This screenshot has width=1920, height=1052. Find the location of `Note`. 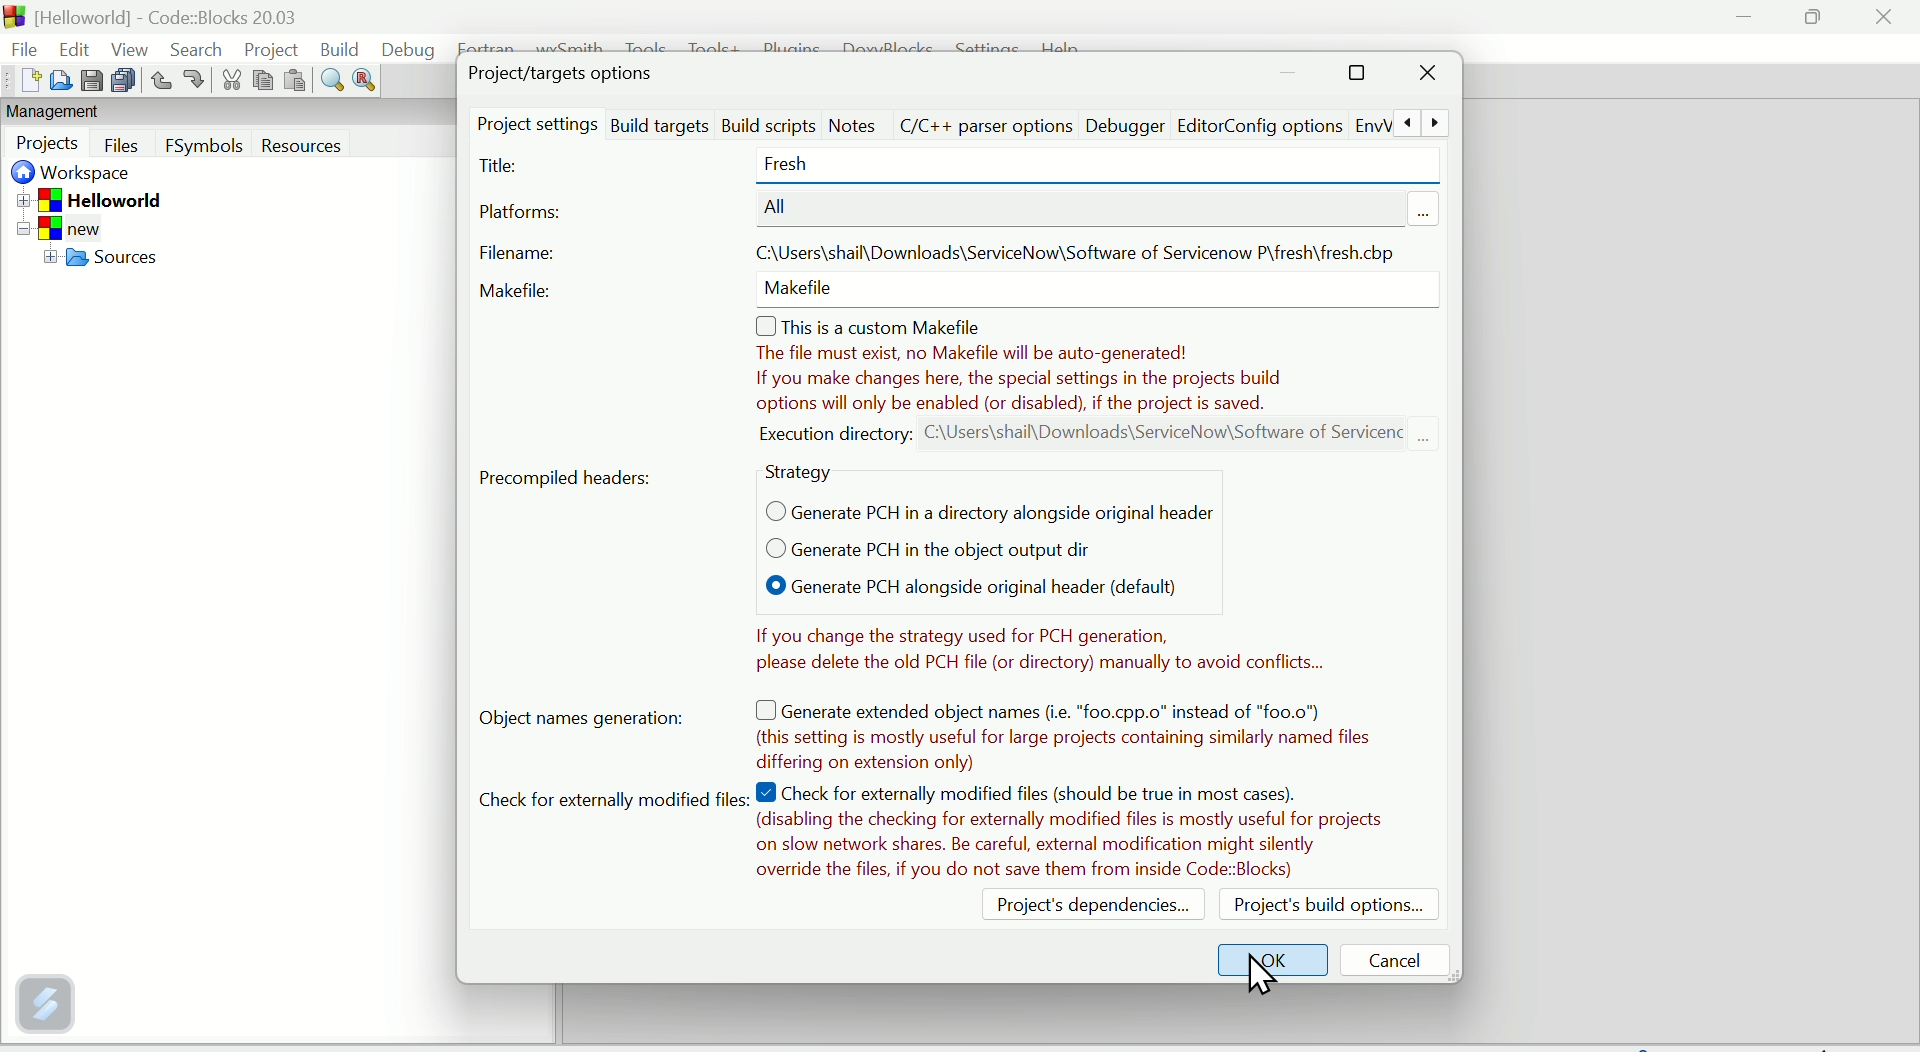

Note is located at coordinates (1096, 378).